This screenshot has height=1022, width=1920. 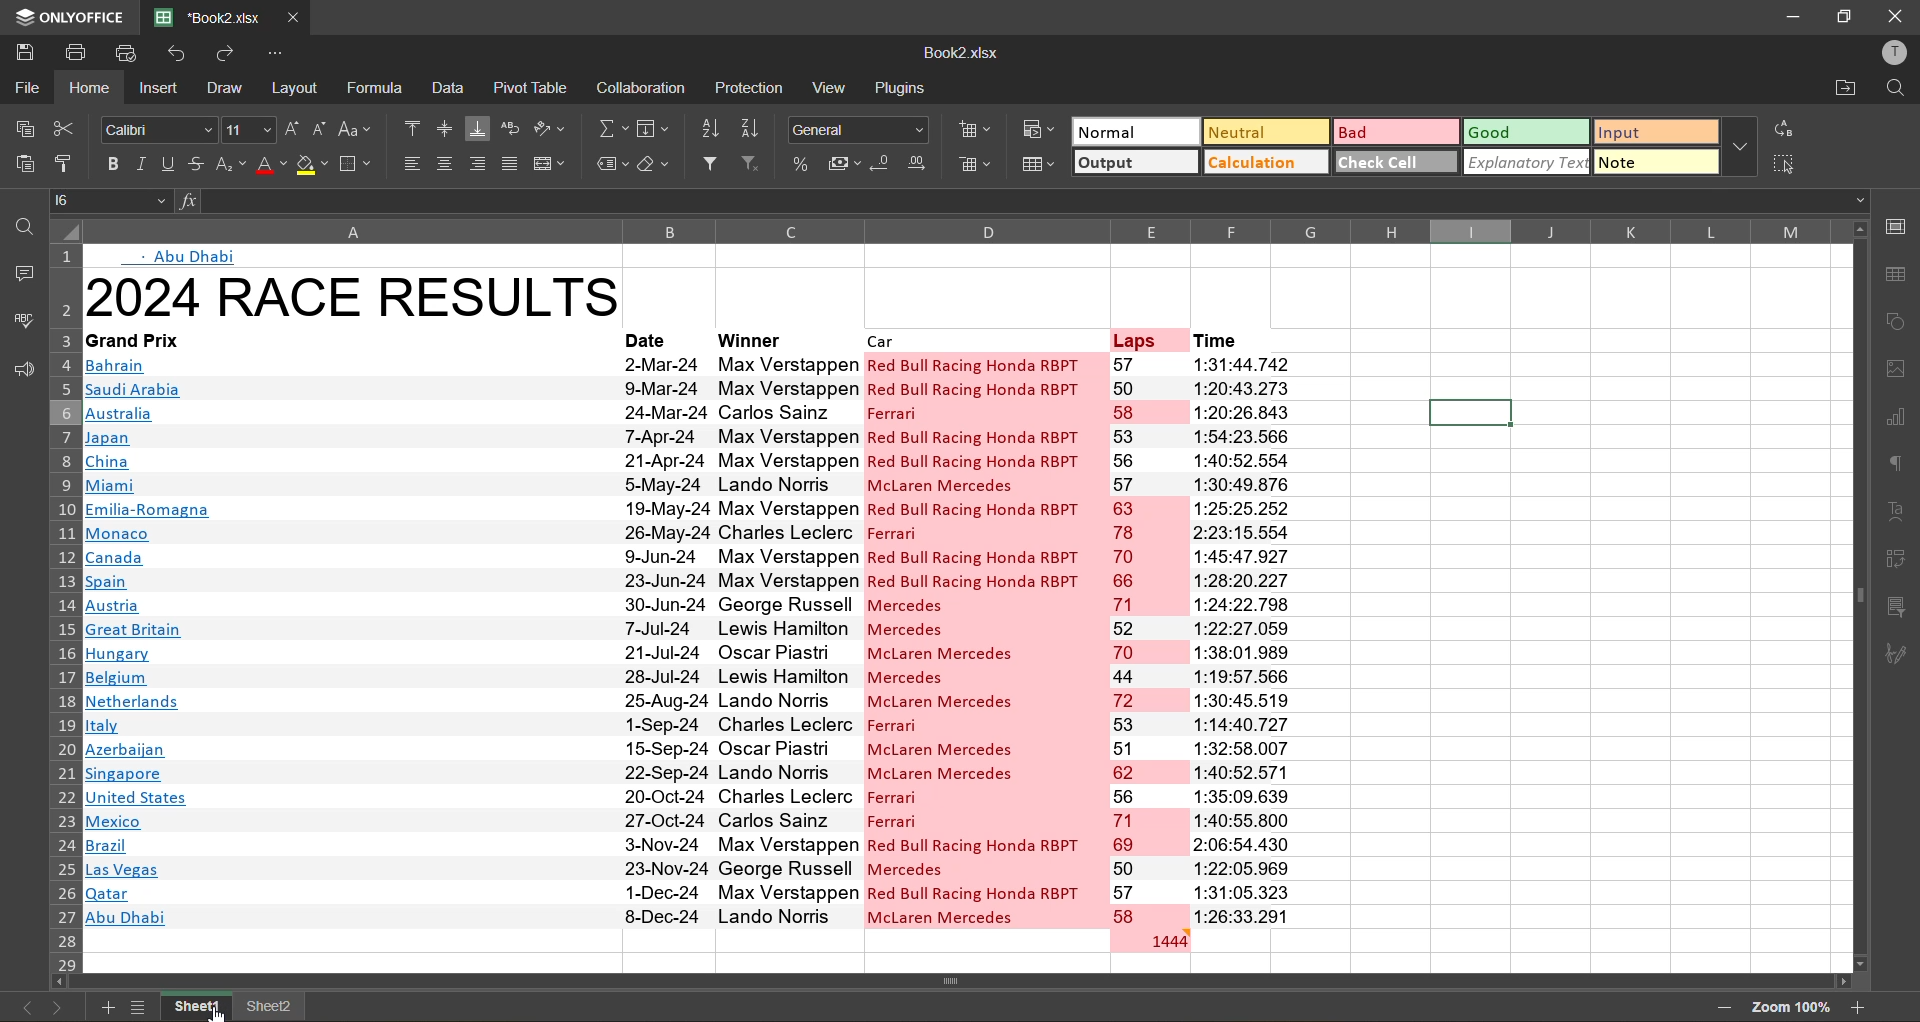 I want to click on conditional formatting, so click(x=1038, y=130).